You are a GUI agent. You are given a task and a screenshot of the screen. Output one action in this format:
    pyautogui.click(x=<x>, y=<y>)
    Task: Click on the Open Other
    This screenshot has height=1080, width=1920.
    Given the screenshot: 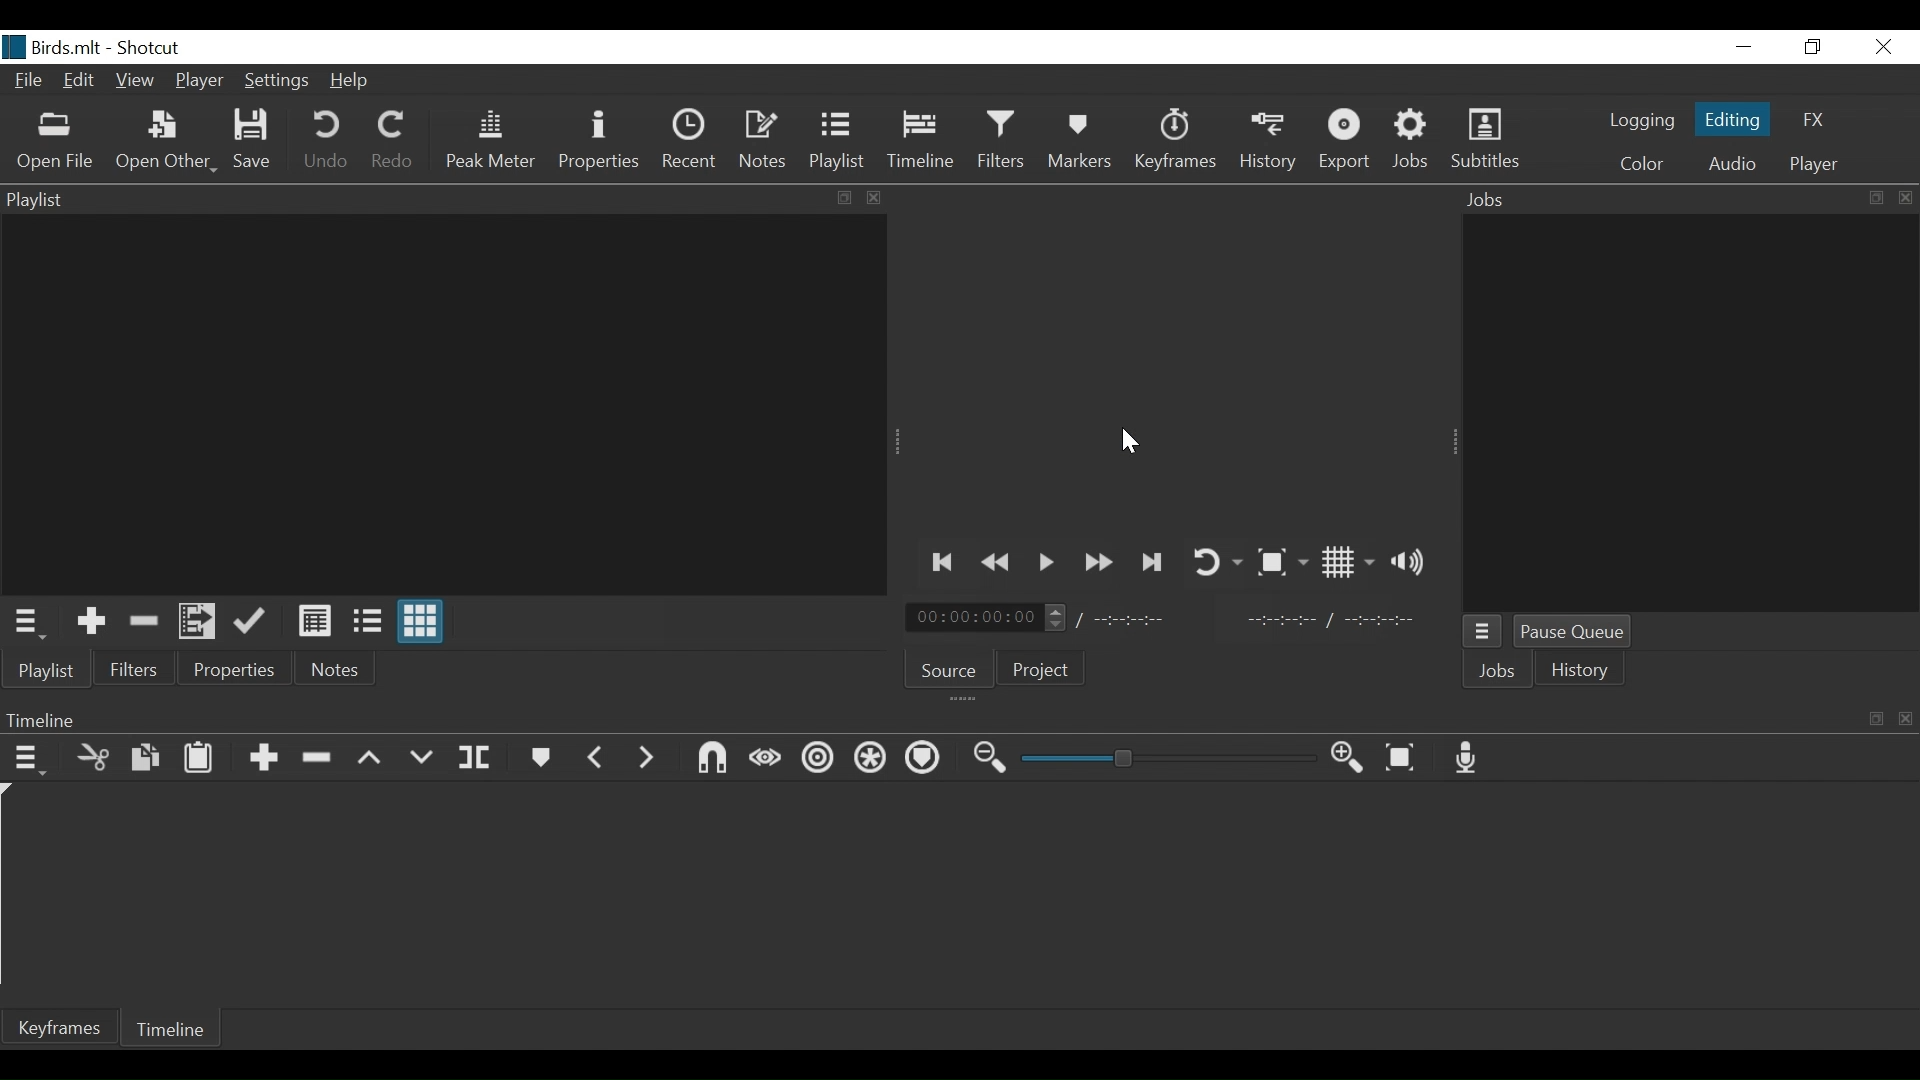 What is the action you would take?
    pyautogui.click(x=165, y=143)
    